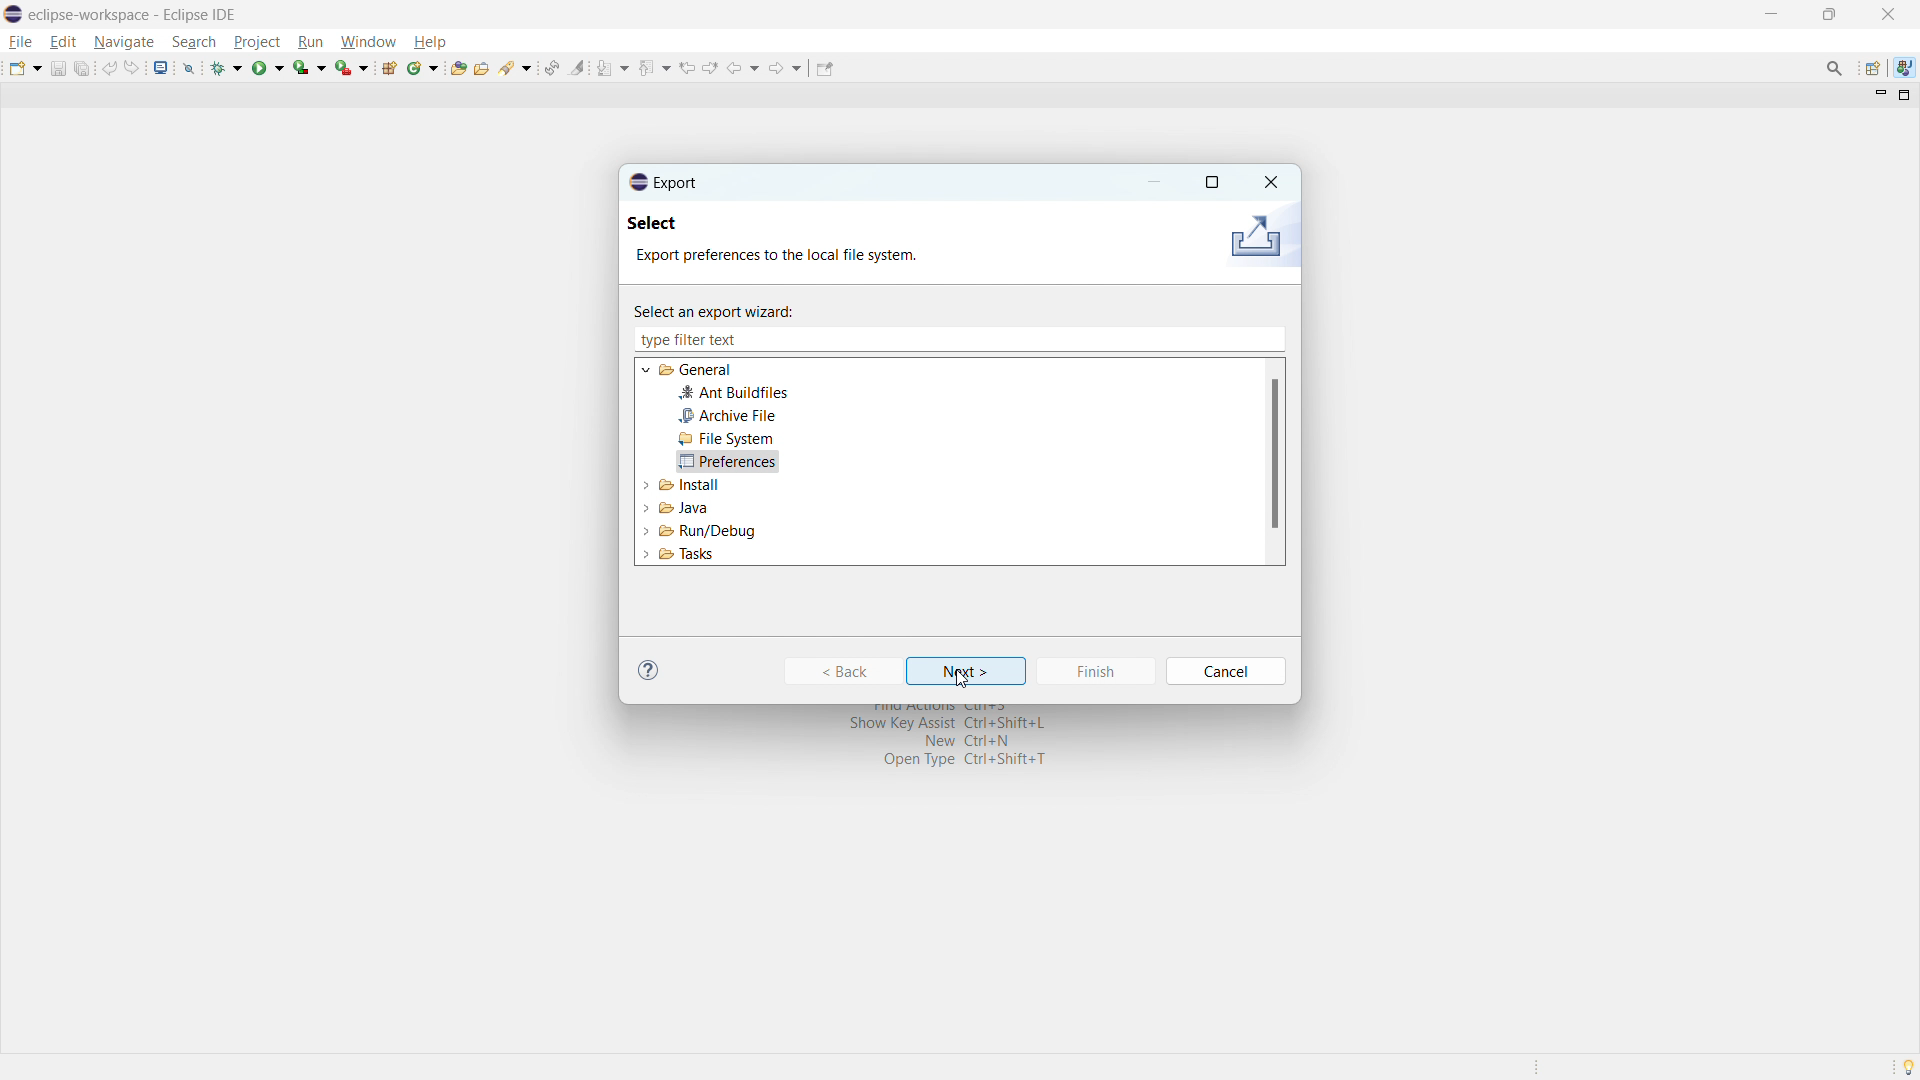  Describe the element at coordinates (132, 68) in the screenshot. I see `redo` at that location.